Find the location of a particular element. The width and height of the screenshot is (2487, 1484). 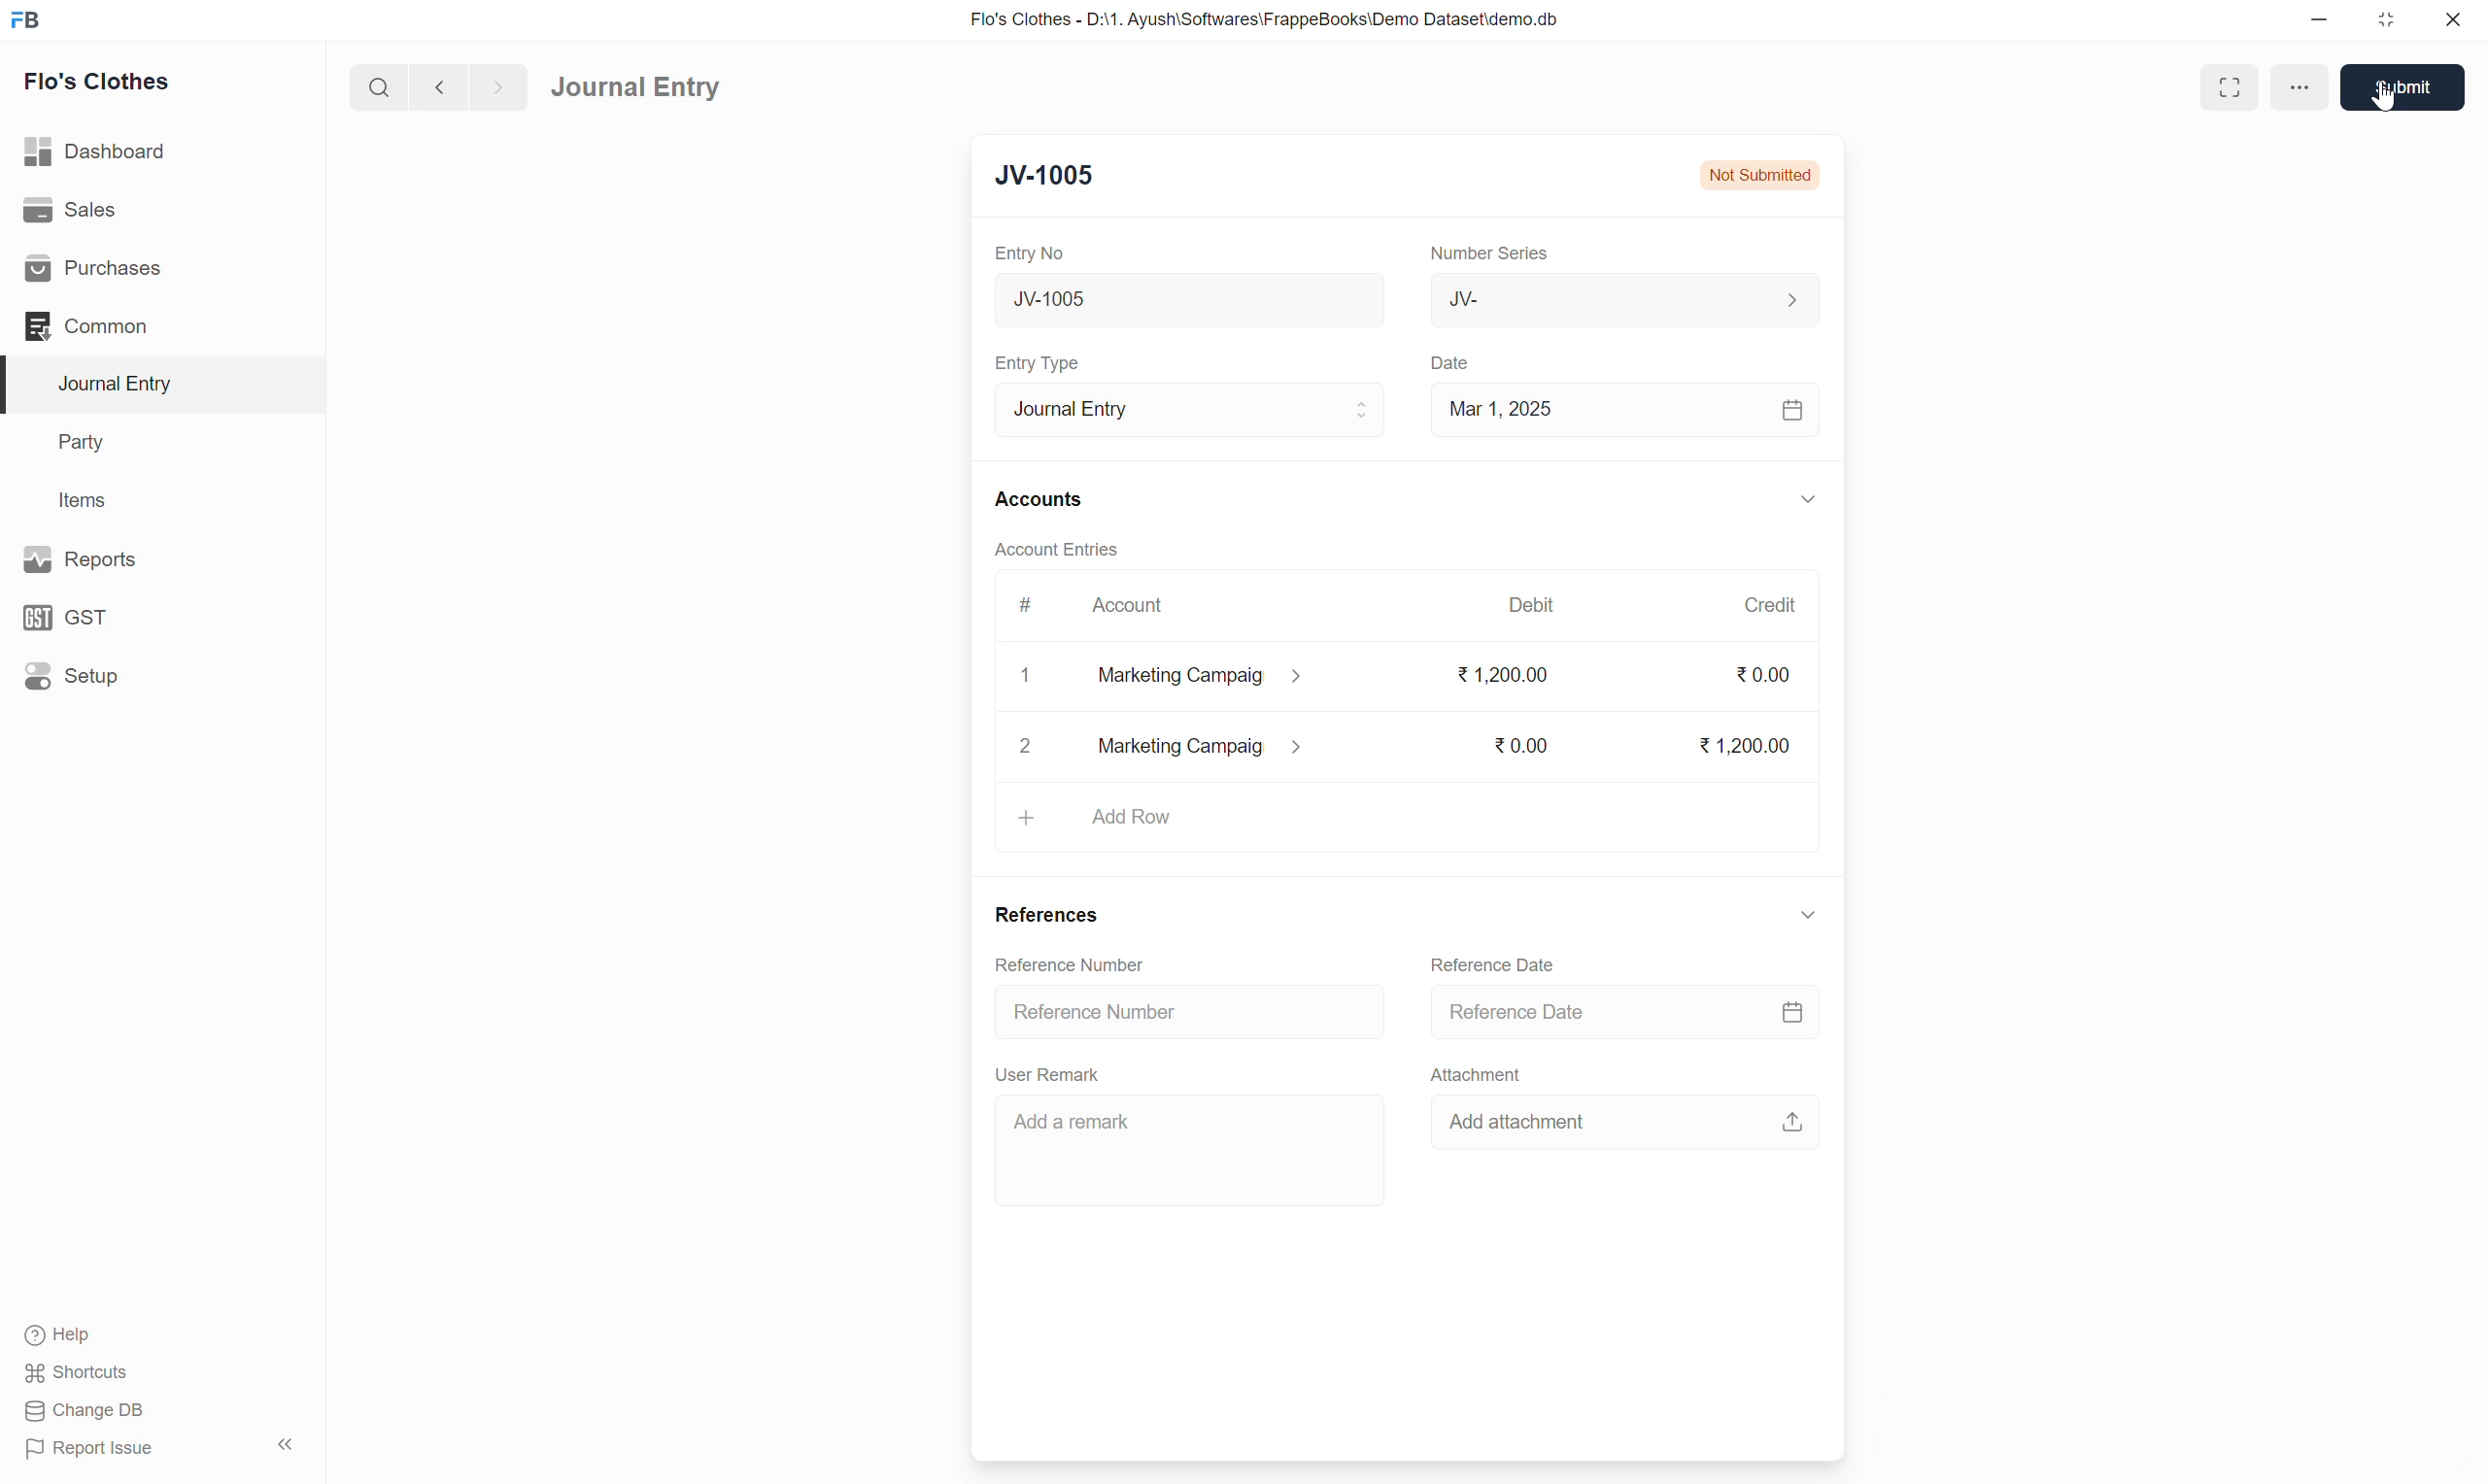

# is located at coordinates (1026, 605).